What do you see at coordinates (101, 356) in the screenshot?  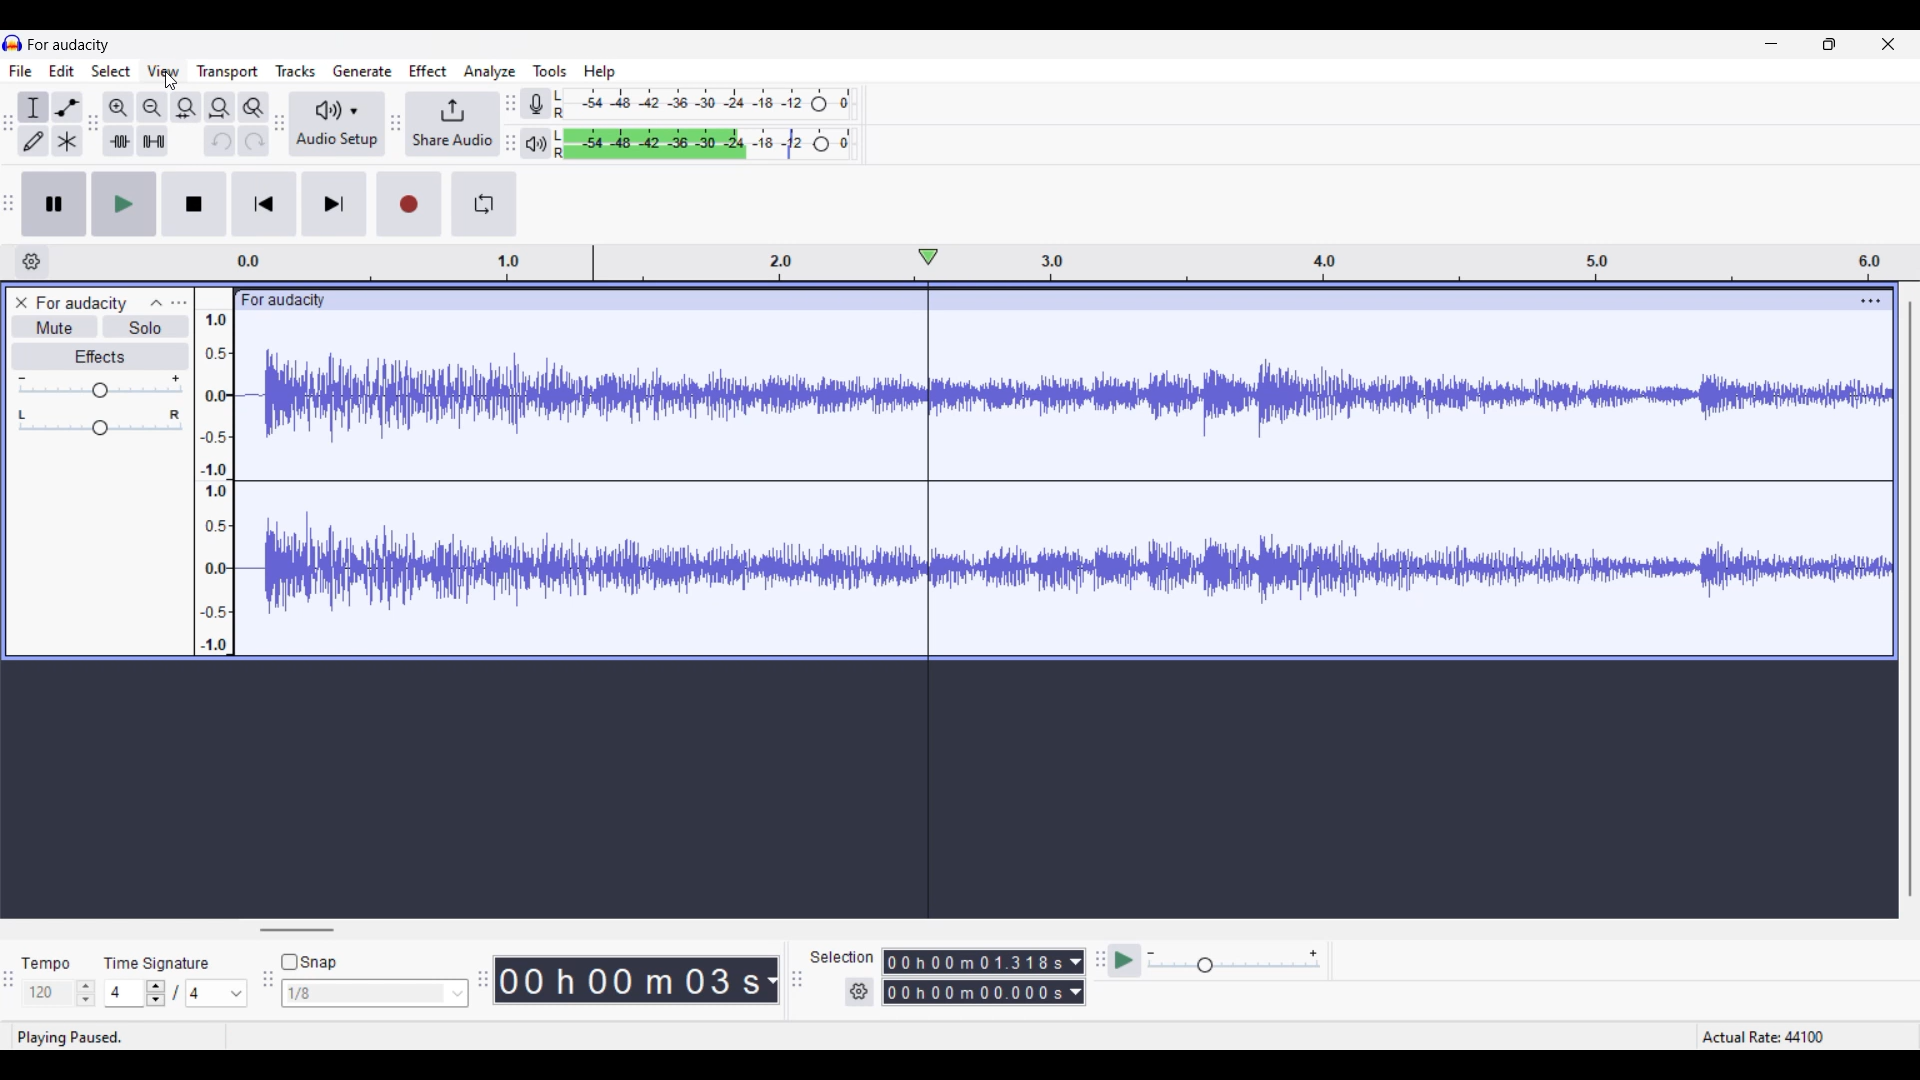 I see `Effects ` at bounding box center [101, 356].